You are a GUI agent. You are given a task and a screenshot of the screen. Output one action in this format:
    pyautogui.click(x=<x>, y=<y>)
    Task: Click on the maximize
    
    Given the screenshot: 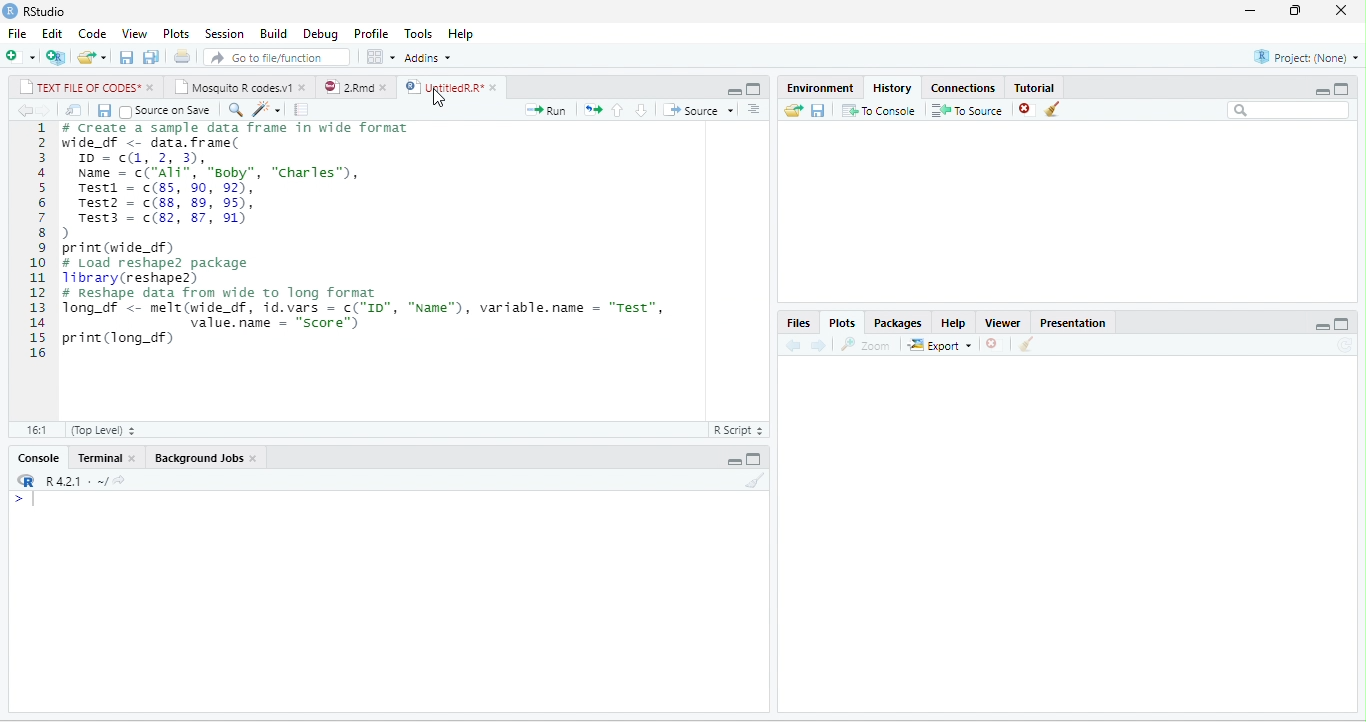 What is the action you would take?
    pyautogui.click(x=752, y=90)
    